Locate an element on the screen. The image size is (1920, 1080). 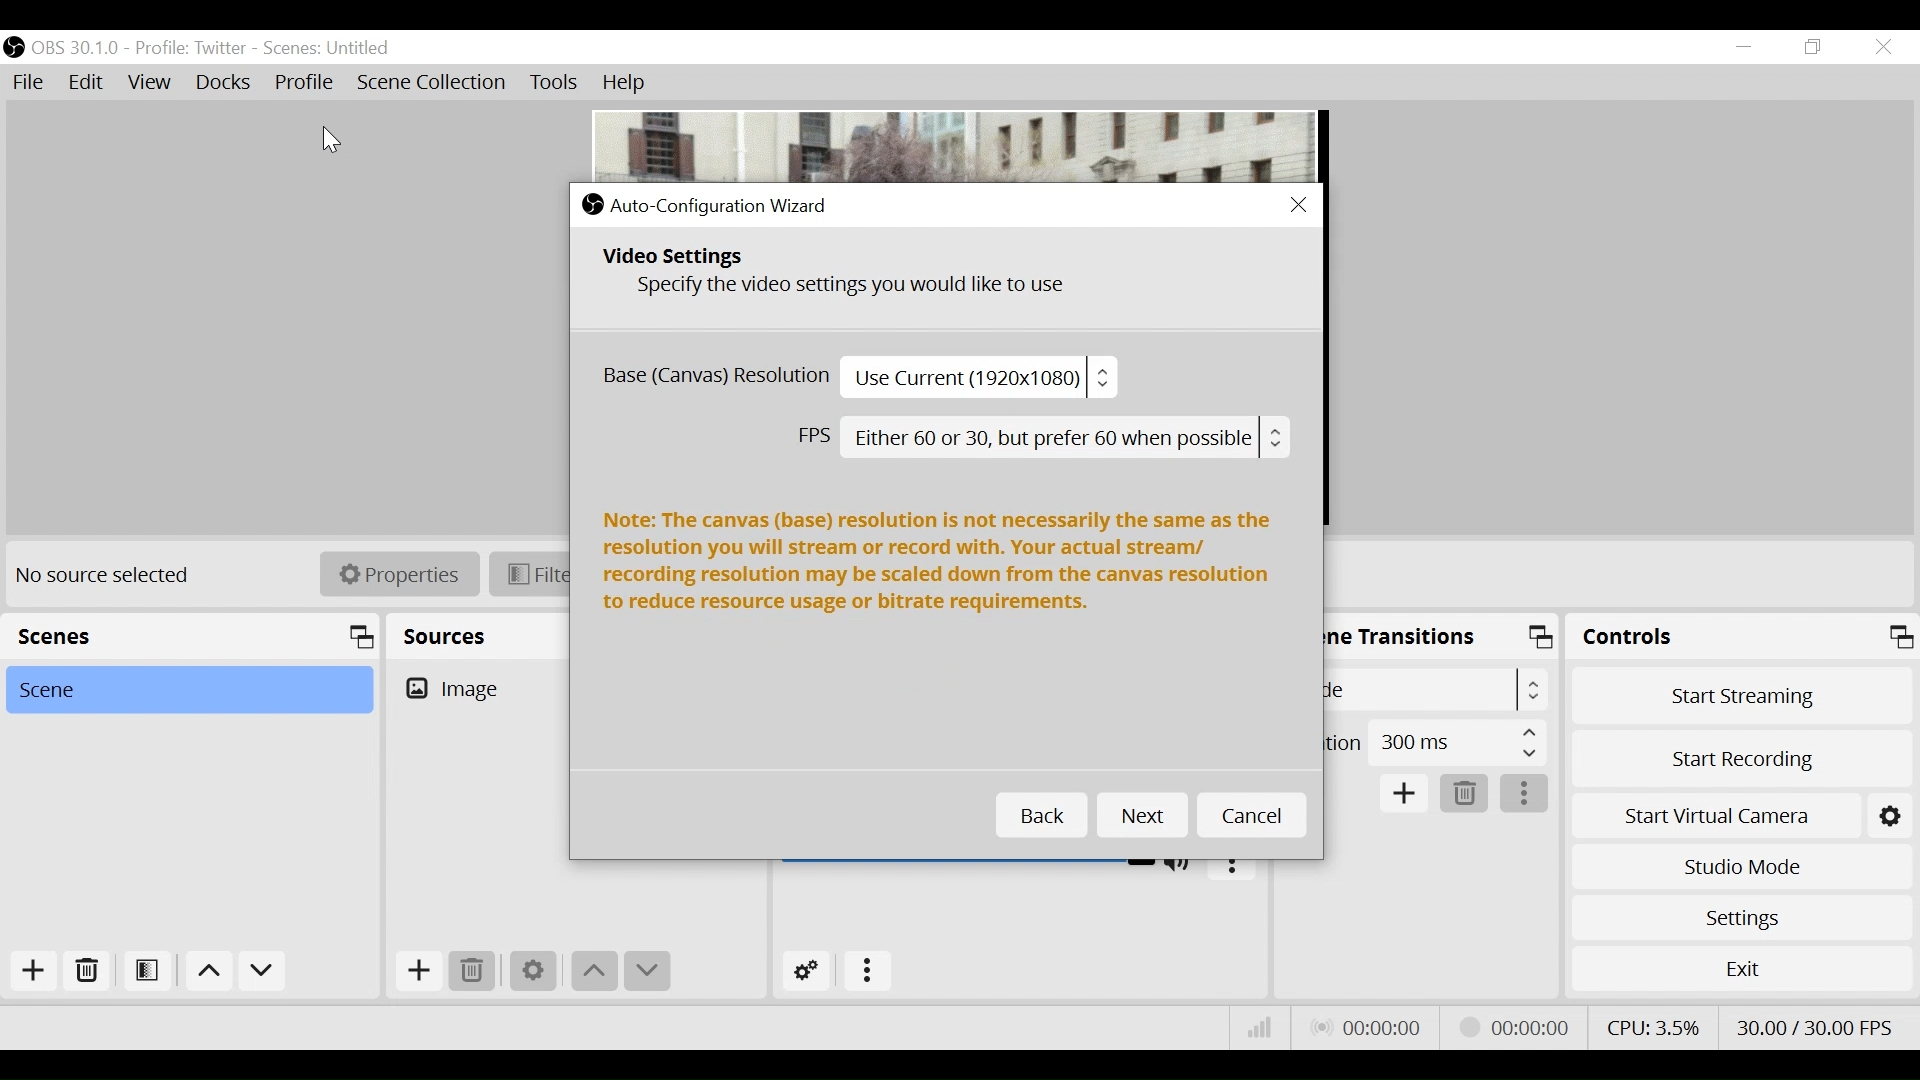
Select Scene Transition is located at coordinates (1438, 689).